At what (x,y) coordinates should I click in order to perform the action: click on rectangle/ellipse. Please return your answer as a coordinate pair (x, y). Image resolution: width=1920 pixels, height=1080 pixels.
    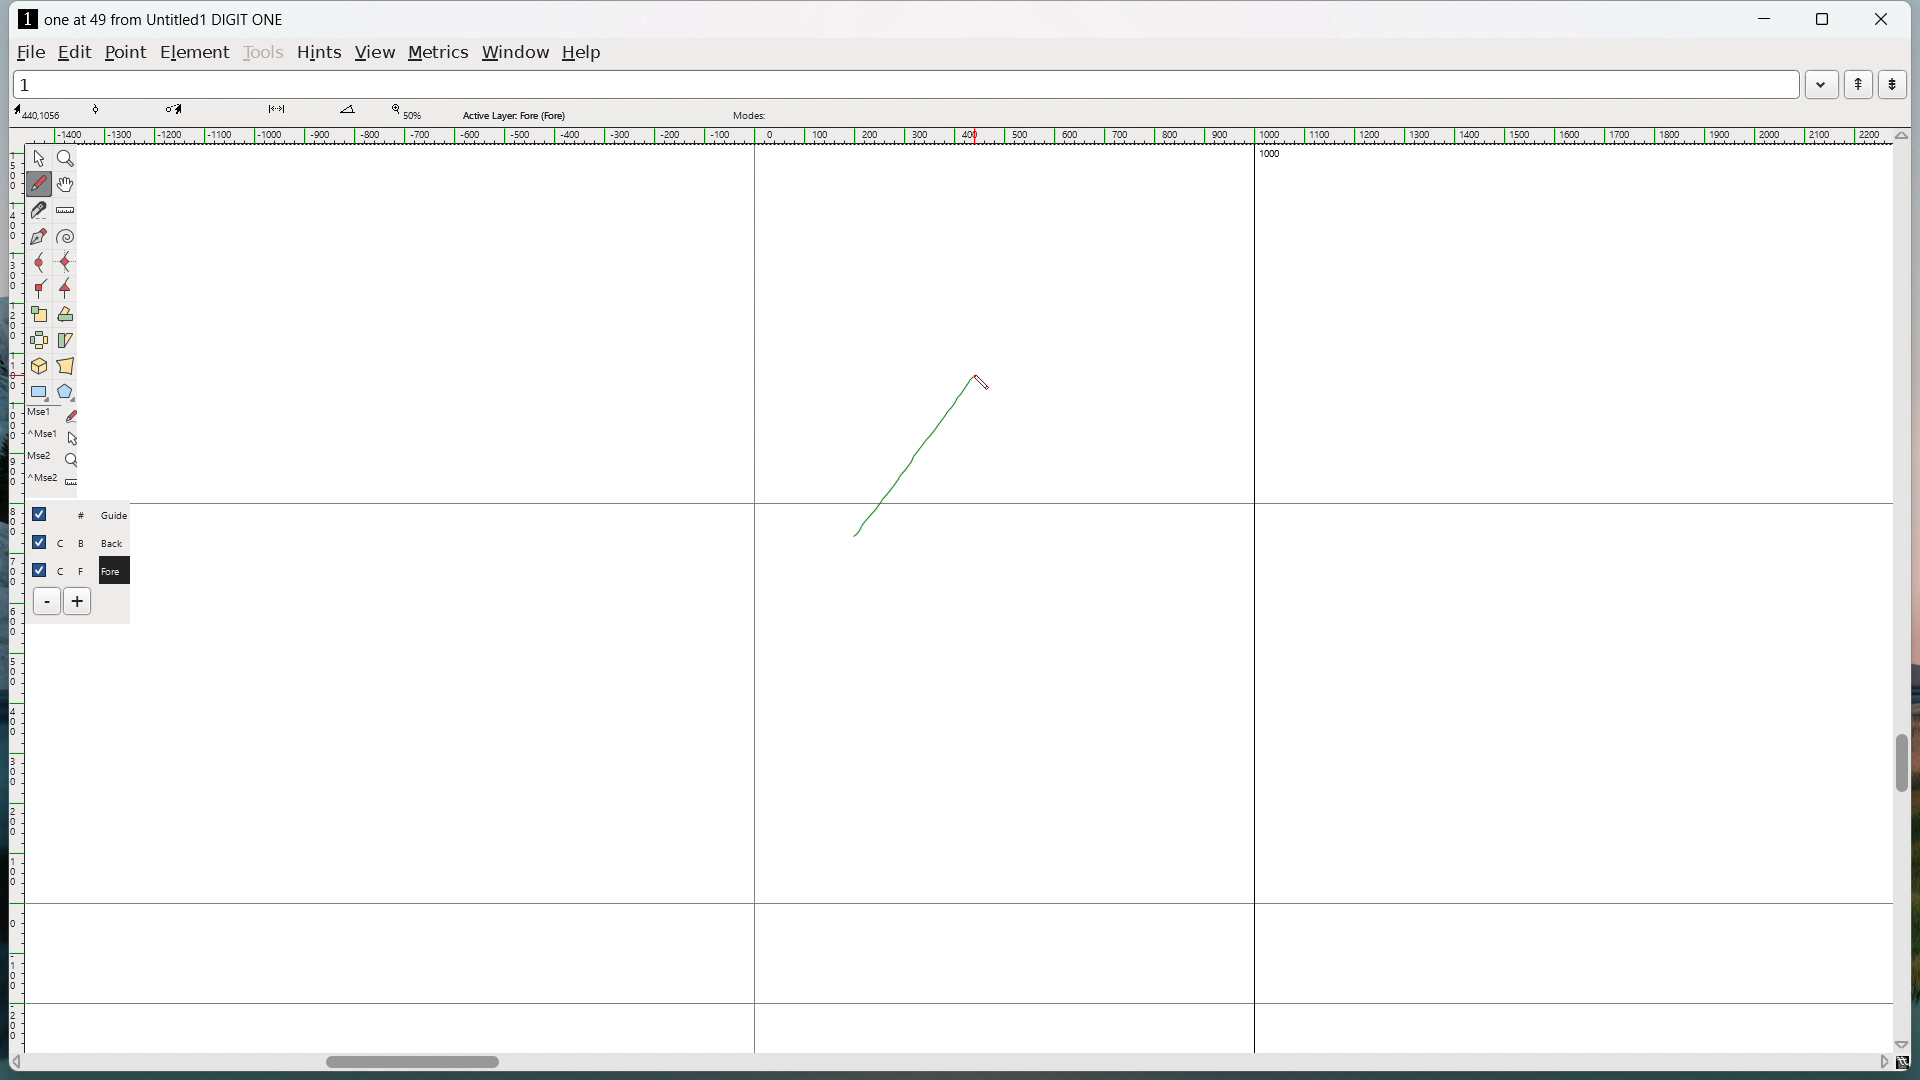
    Looking at the image, I should click on (39, 391).